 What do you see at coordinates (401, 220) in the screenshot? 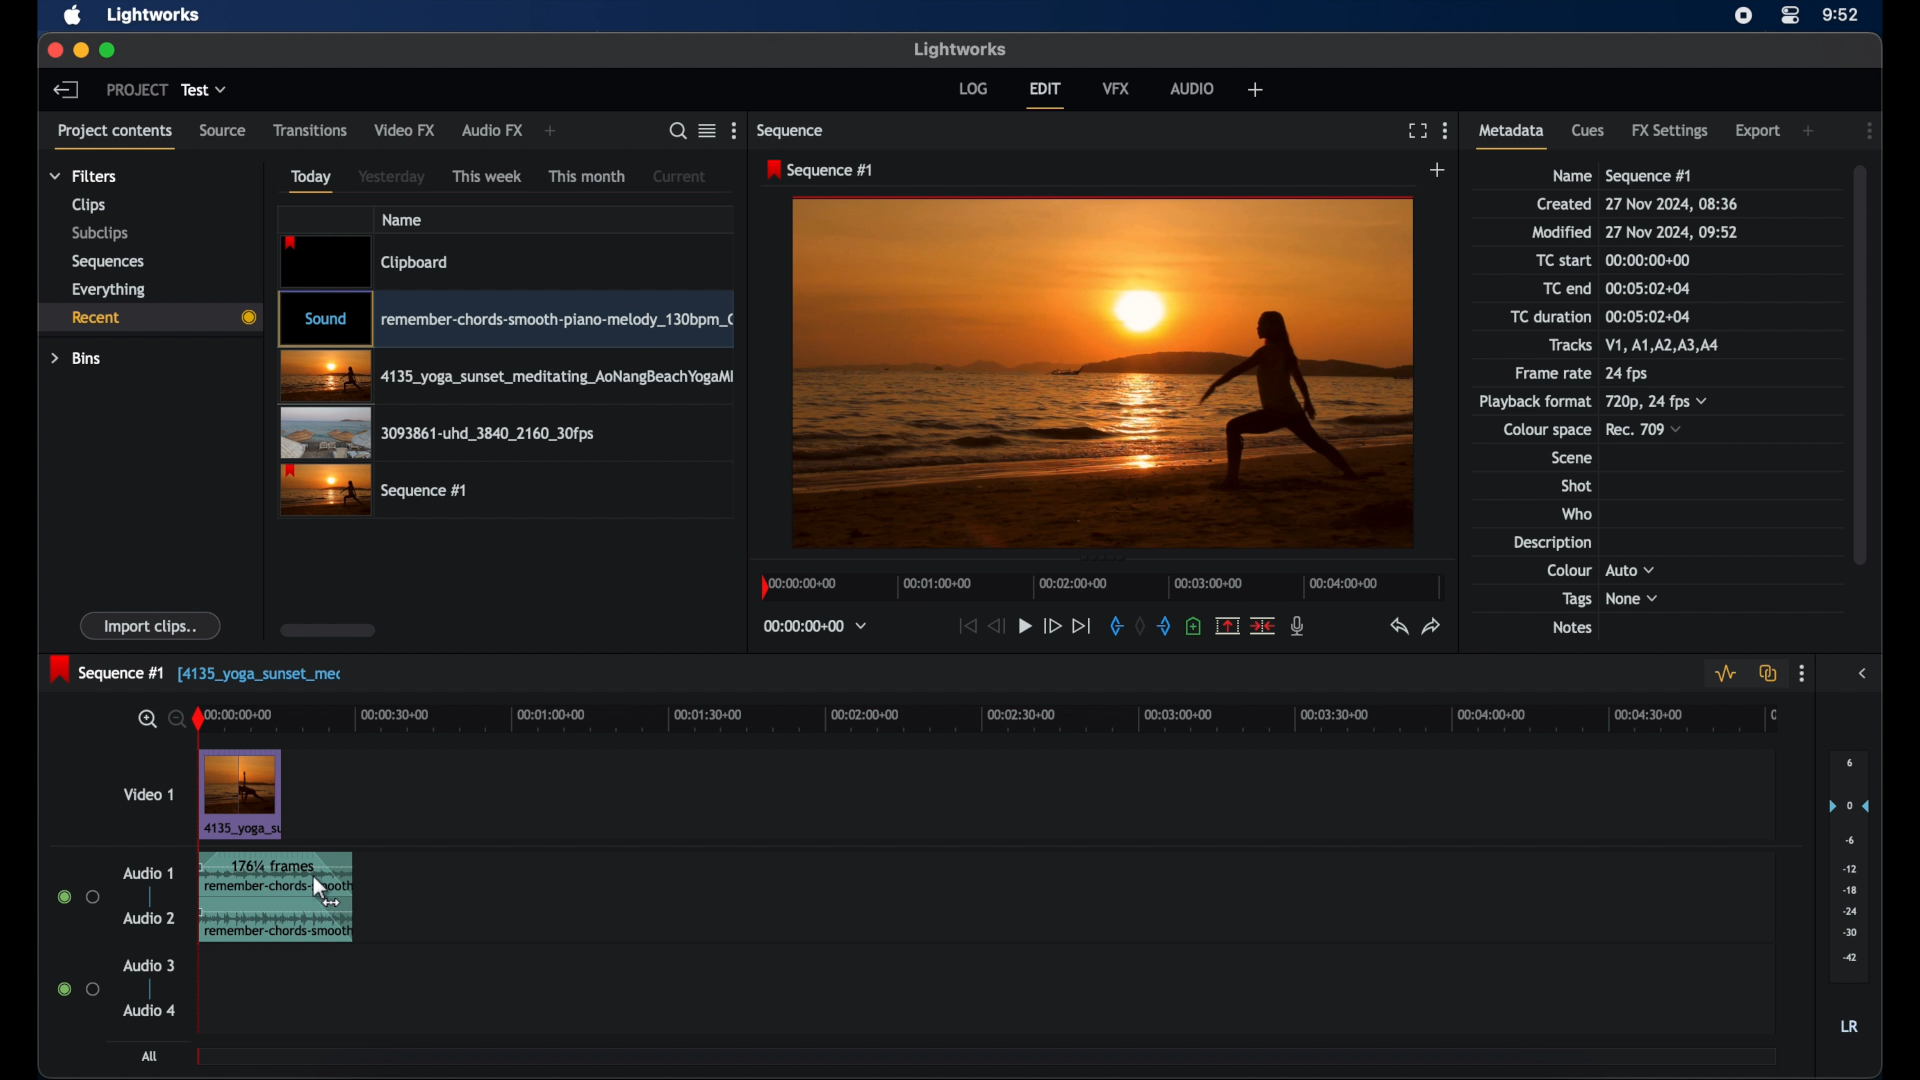
I see `name` at bounding box center [401, 220].